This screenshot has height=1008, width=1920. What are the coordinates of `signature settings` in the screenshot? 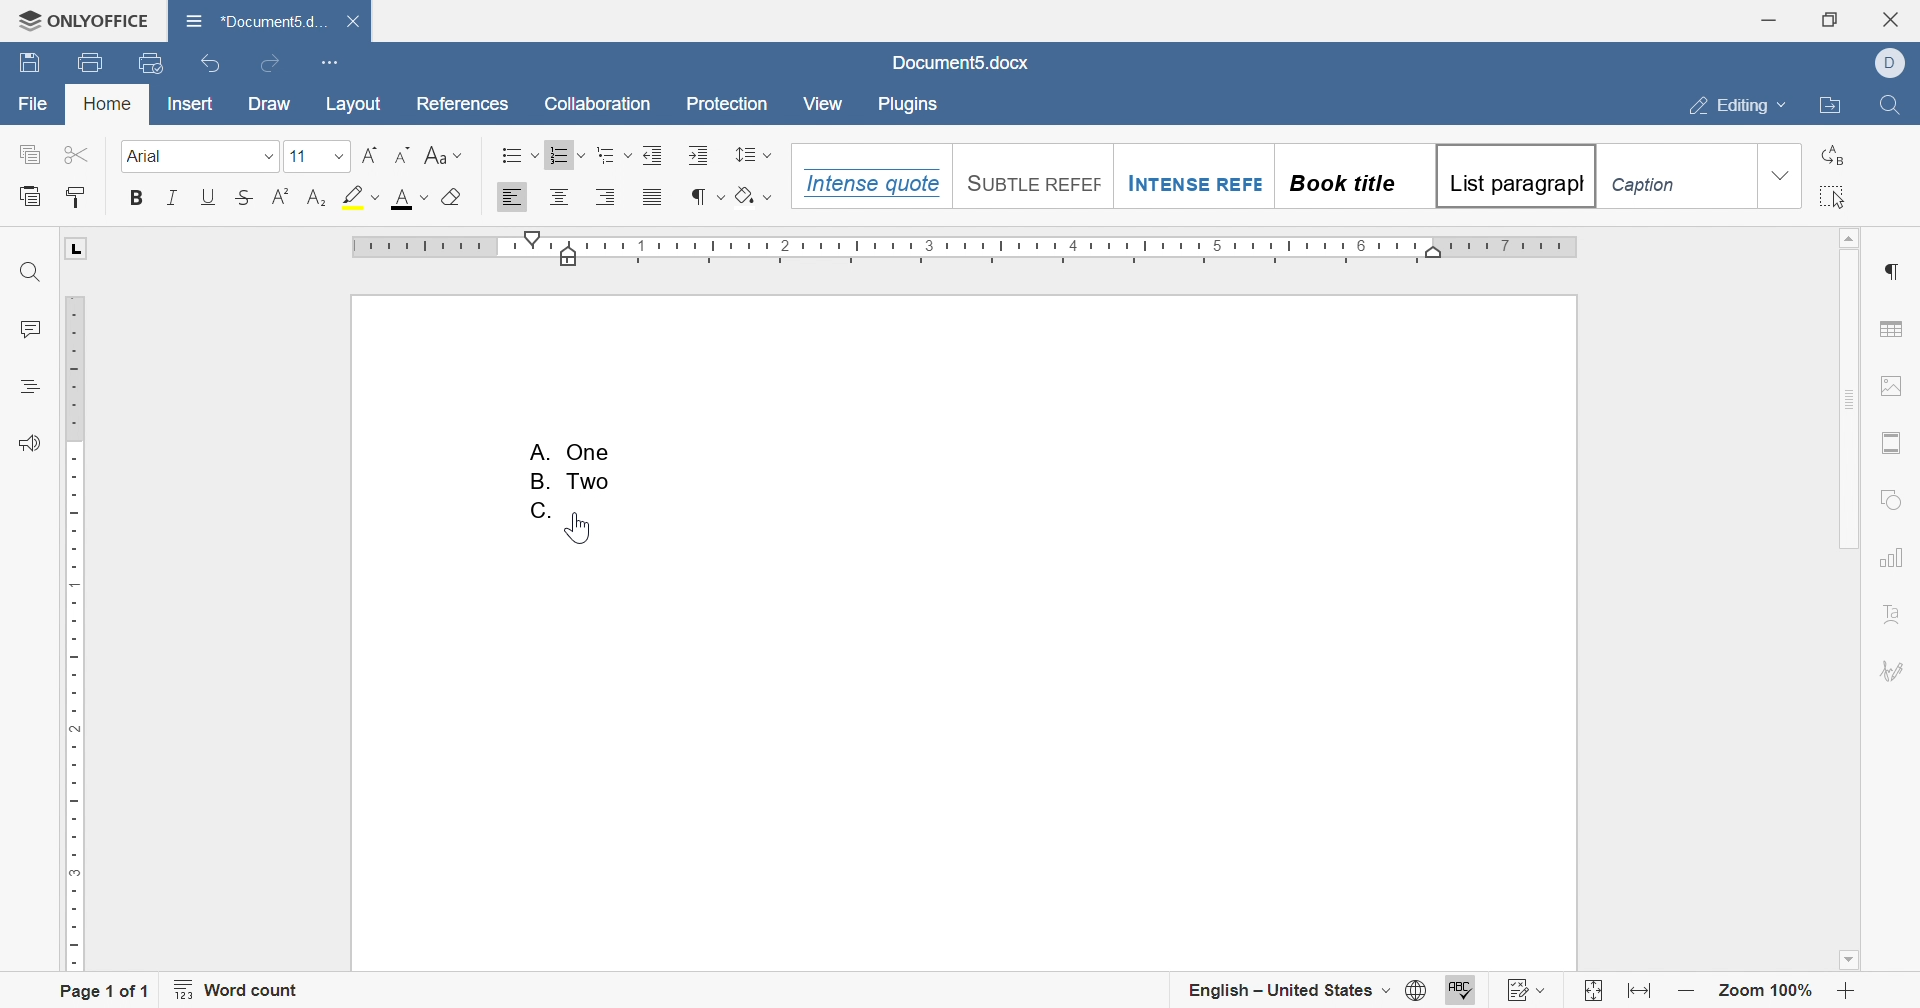 It's located at (1894, 670).